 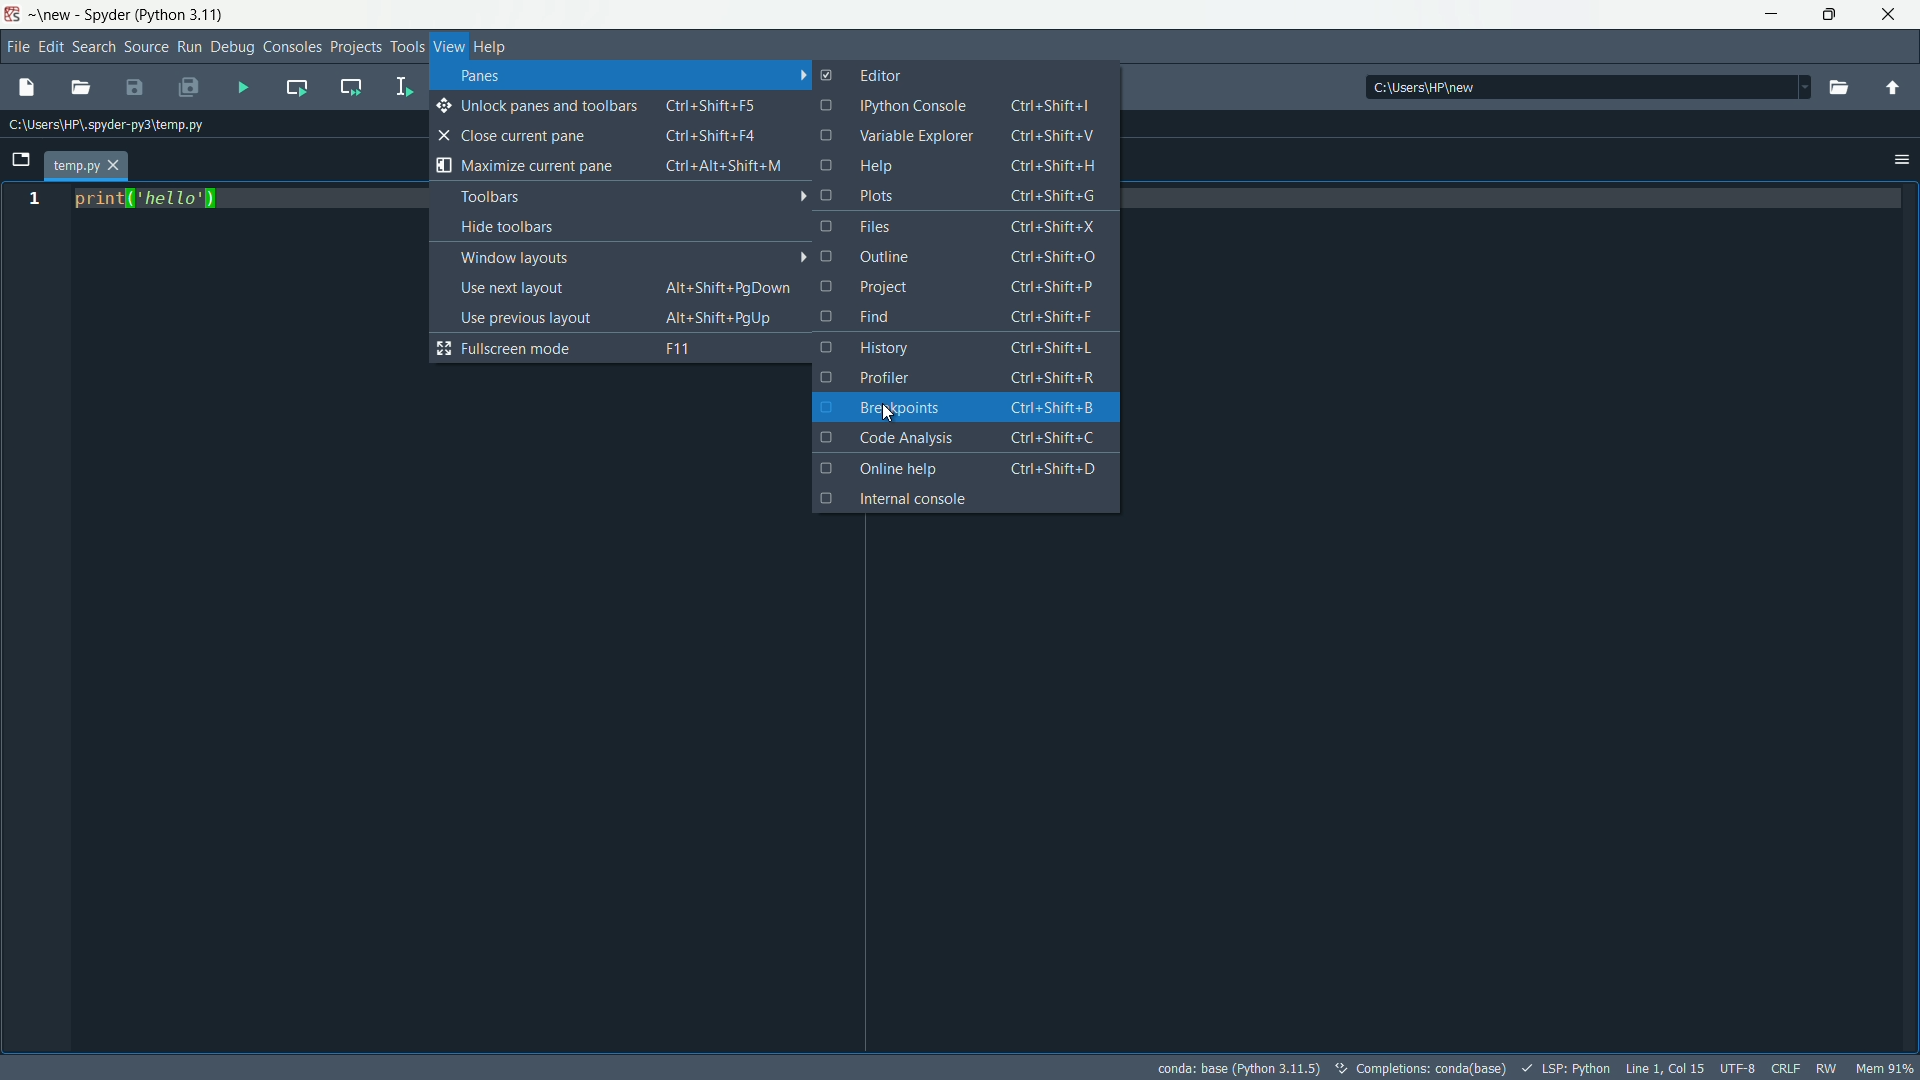 What do you see at coordinates (23, 160) in the screenshot?
I see `browse tabs` at bounding box center [23, 160].